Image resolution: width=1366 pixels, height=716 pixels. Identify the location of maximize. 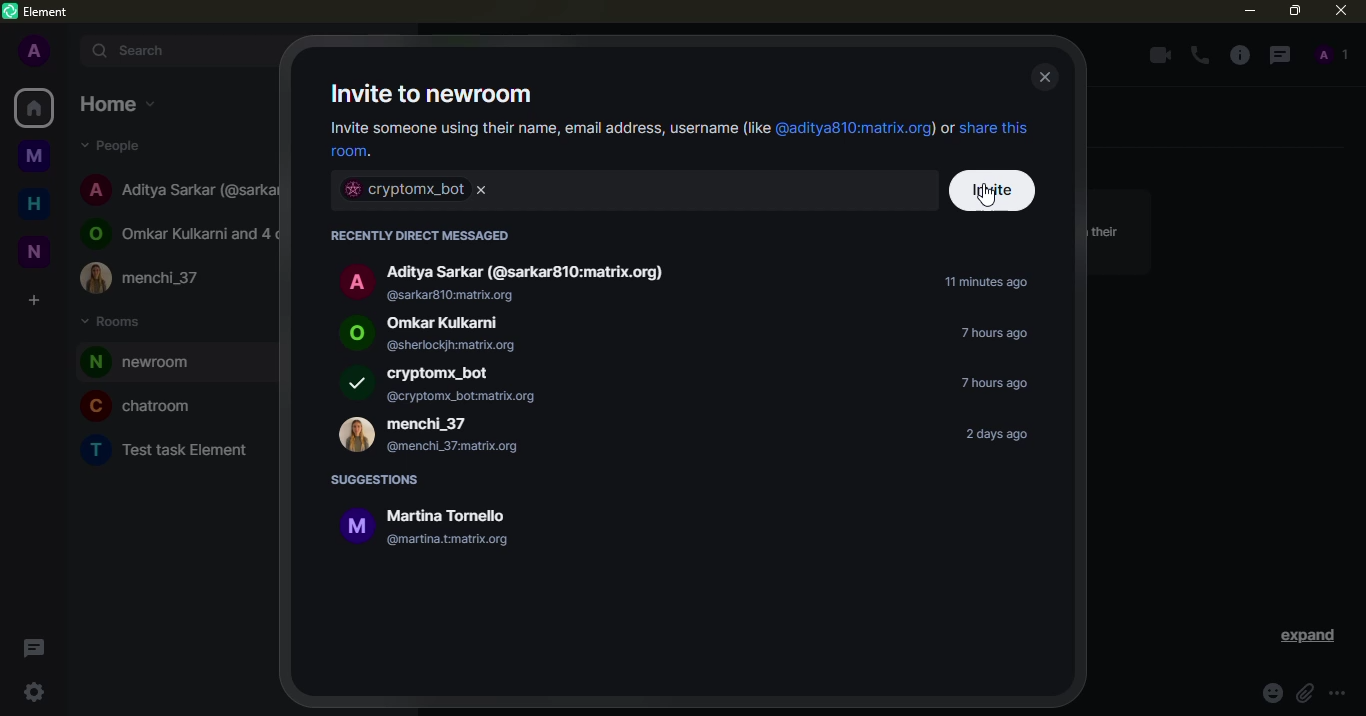
(1291, 13).